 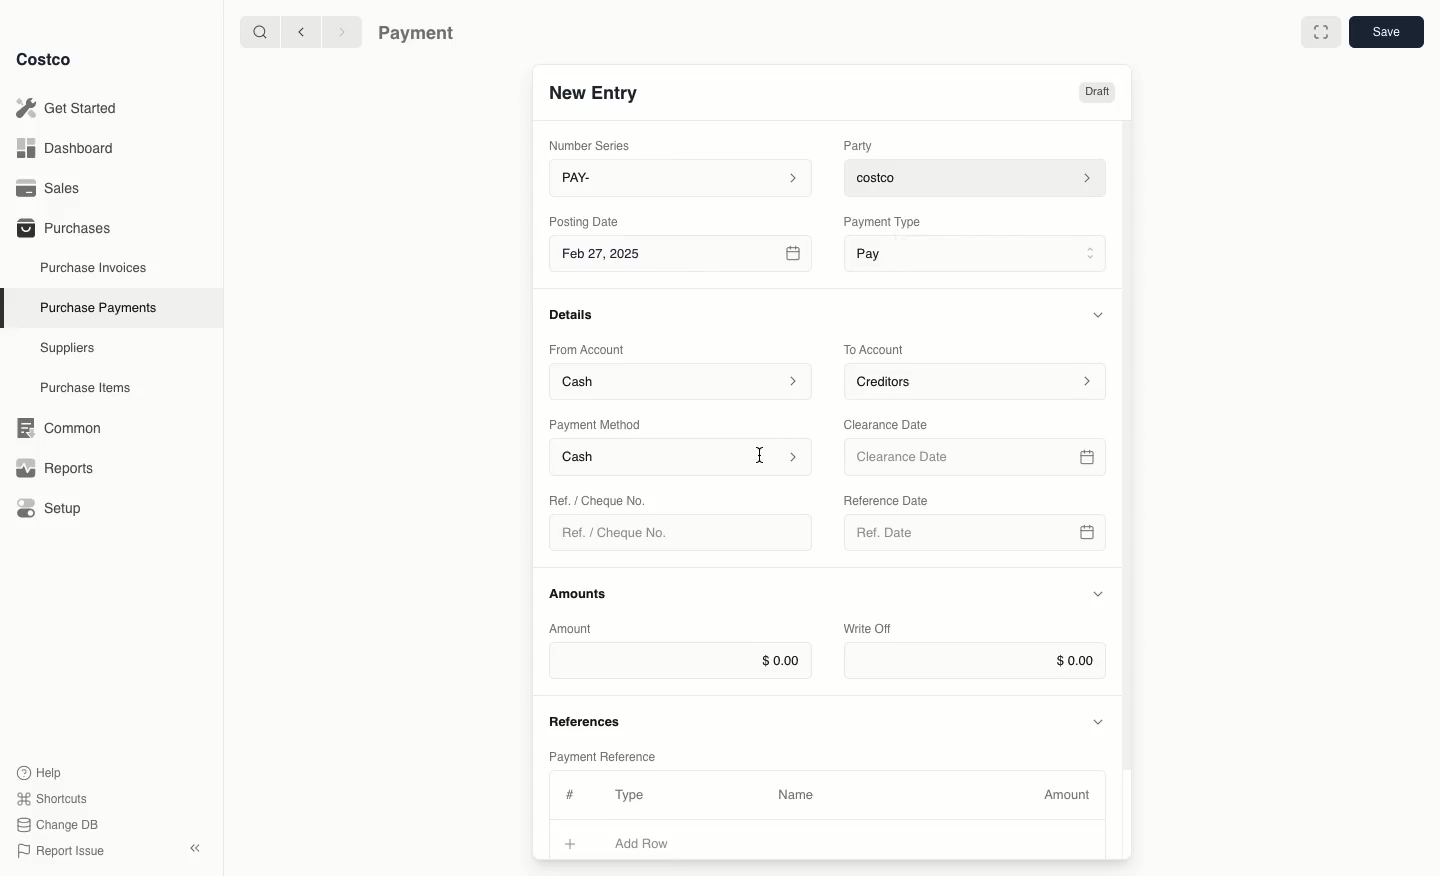 I want to click on Creditors, so click(x=978, y=380).